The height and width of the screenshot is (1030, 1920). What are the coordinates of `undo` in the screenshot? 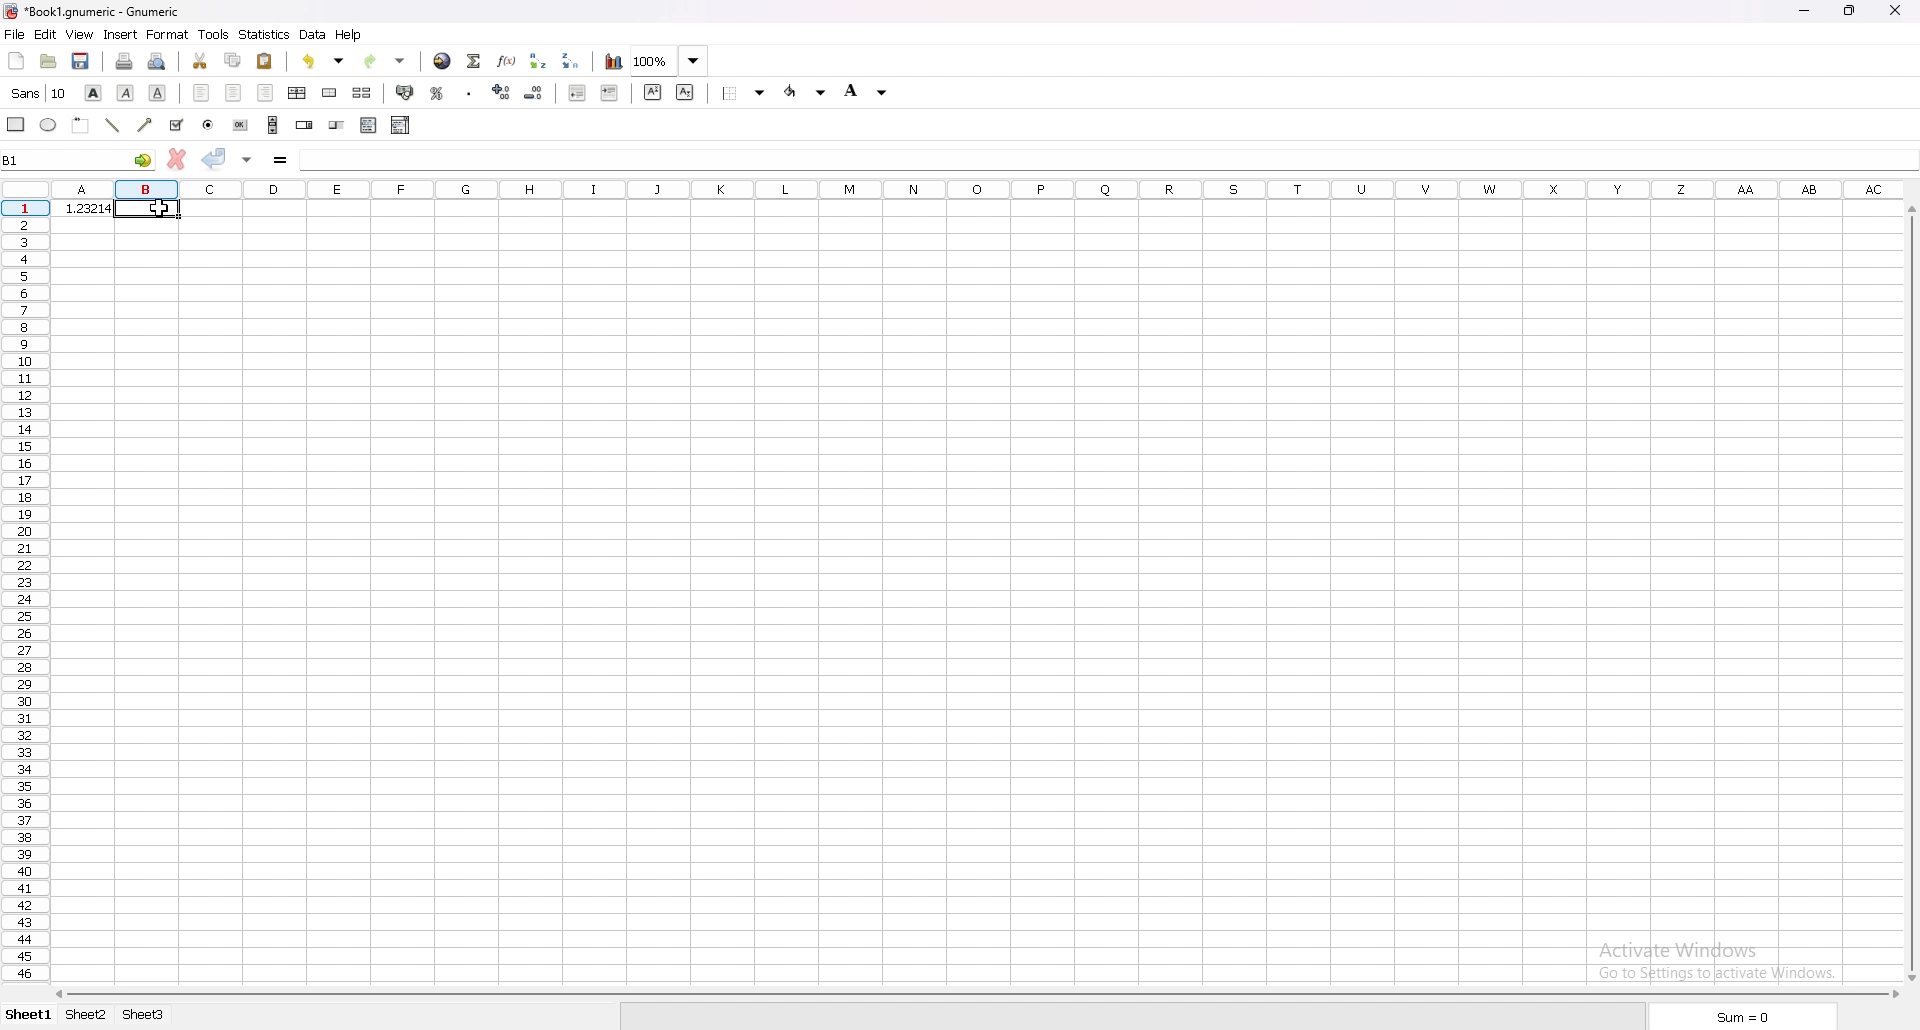 It's located at (323, 62).